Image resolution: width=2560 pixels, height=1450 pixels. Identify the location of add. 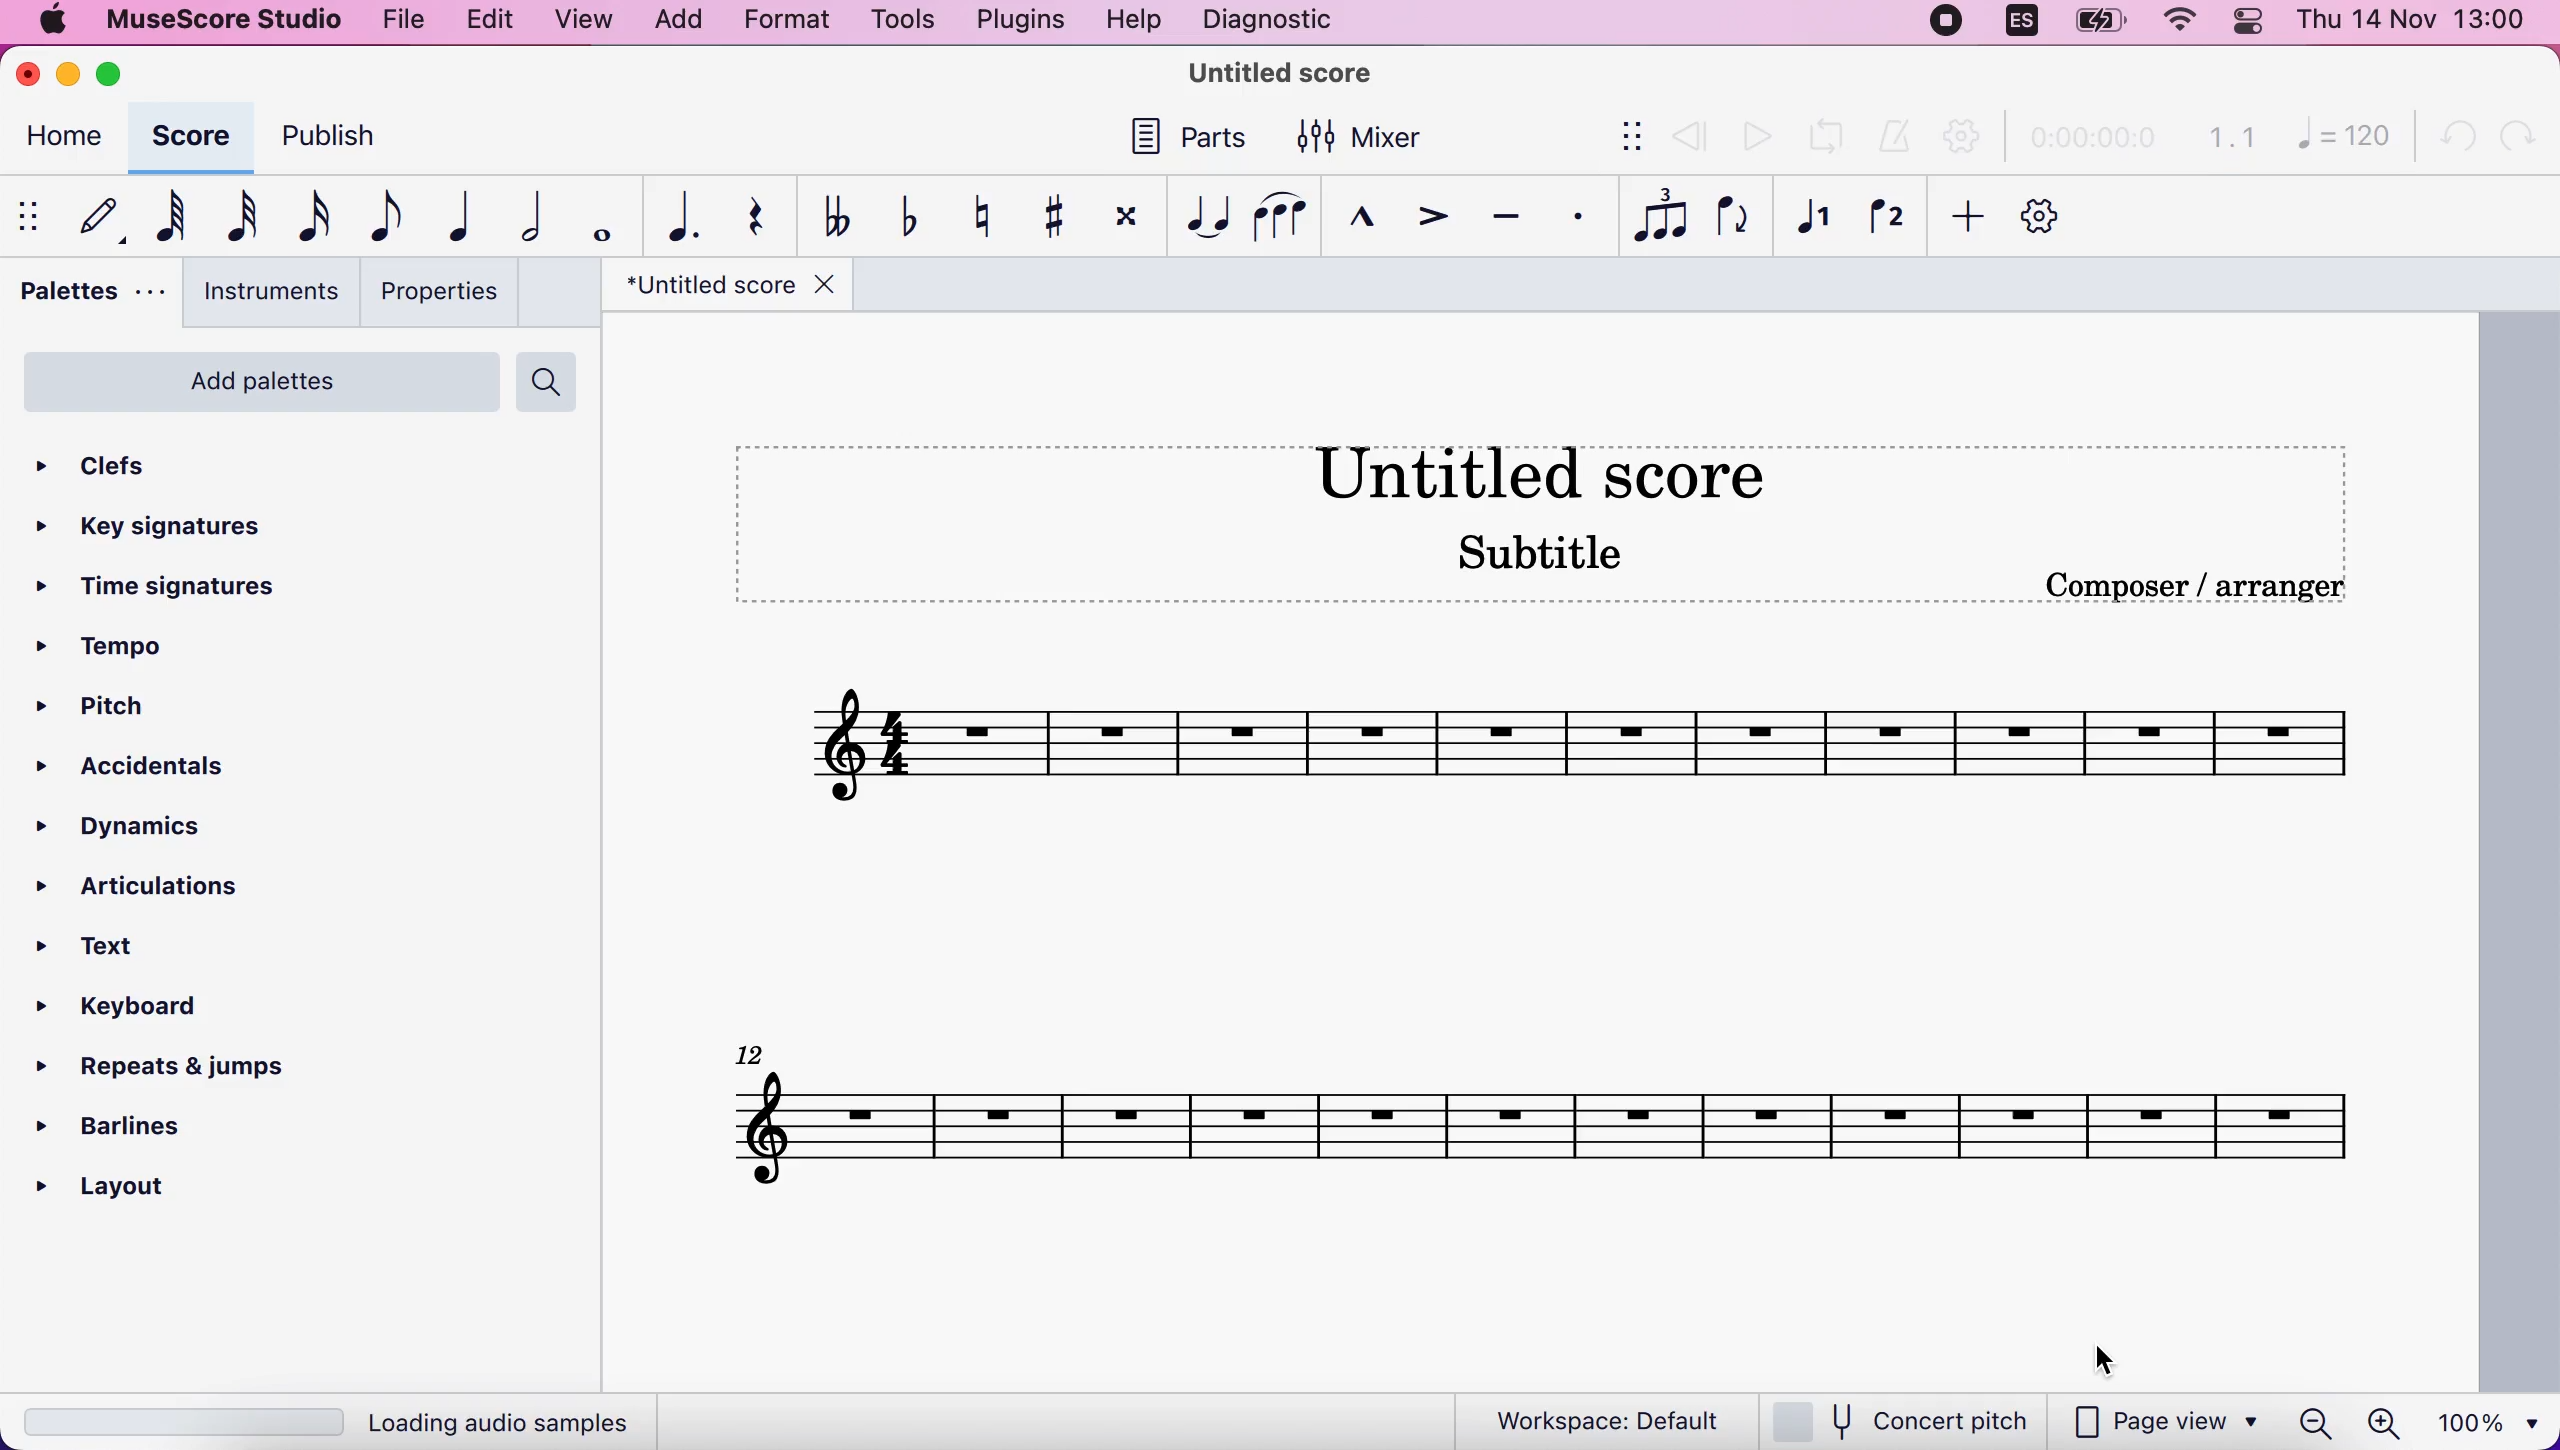
(675, 22).